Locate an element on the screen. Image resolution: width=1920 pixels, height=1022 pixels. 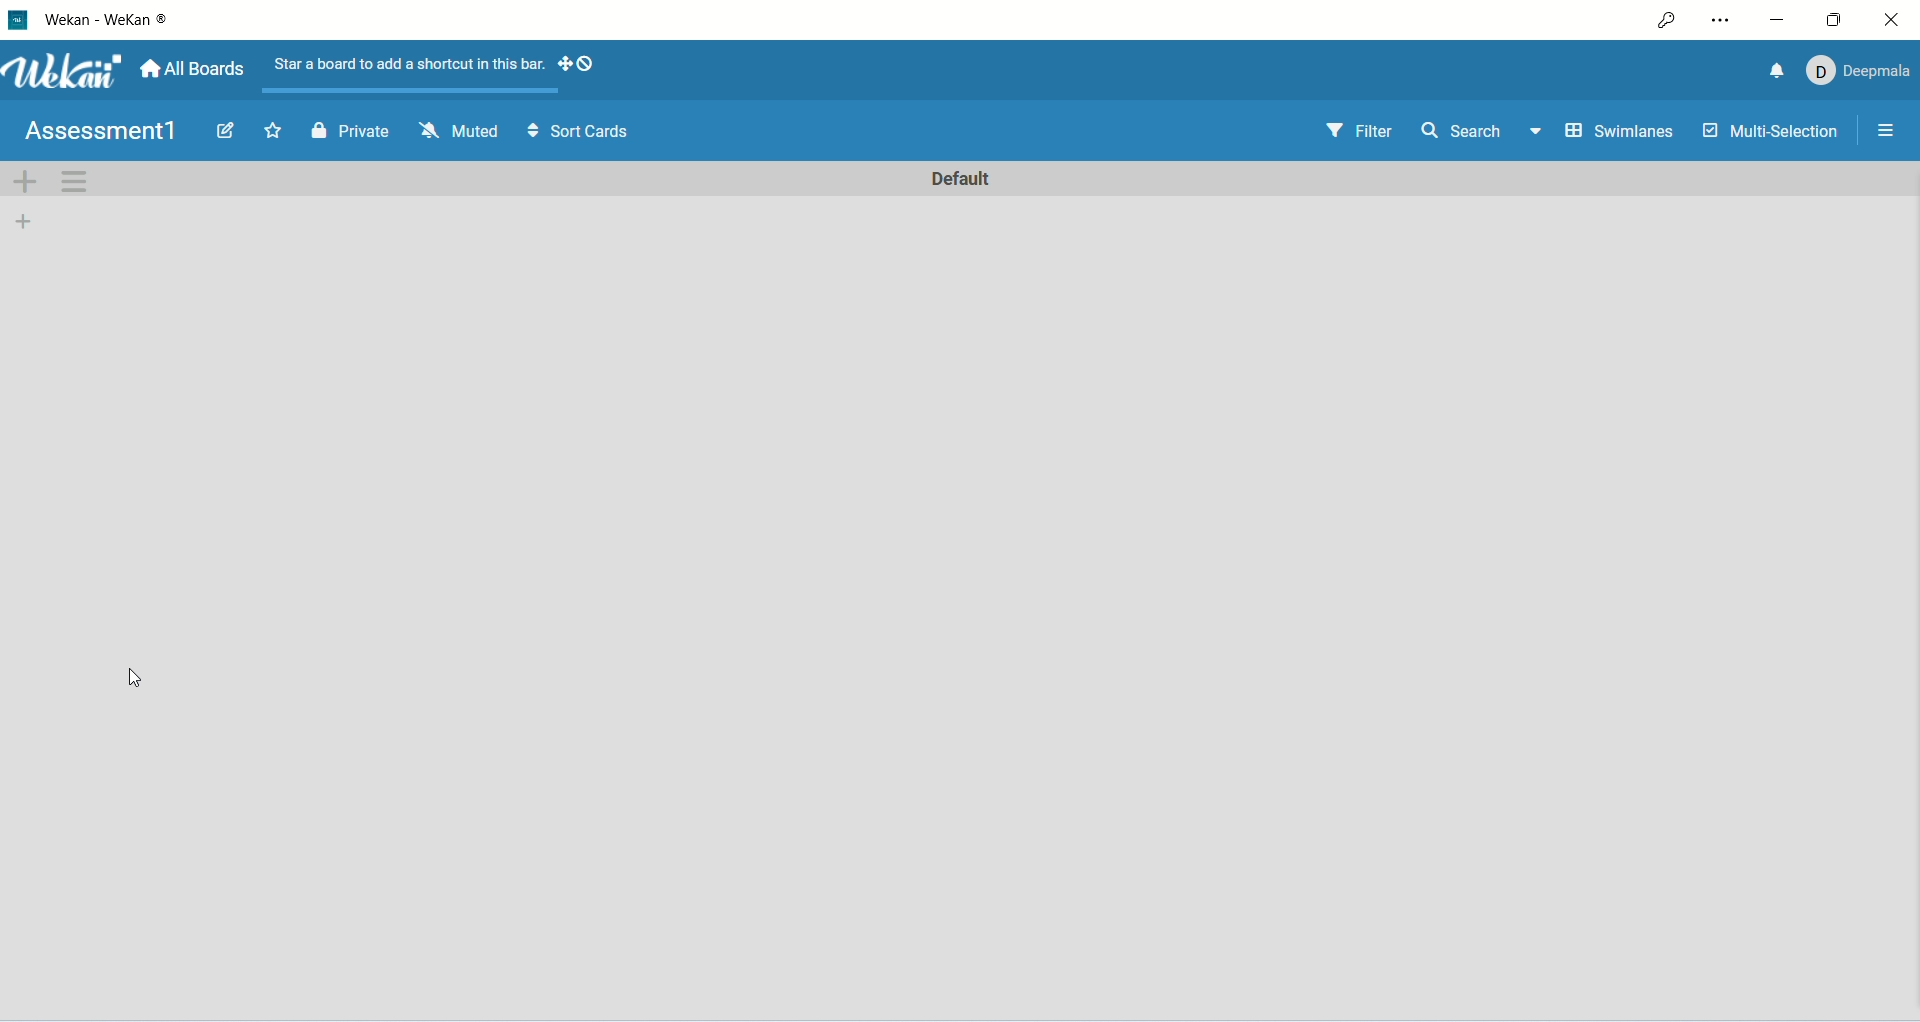
settings and more is located at coordinates (1719, 20).